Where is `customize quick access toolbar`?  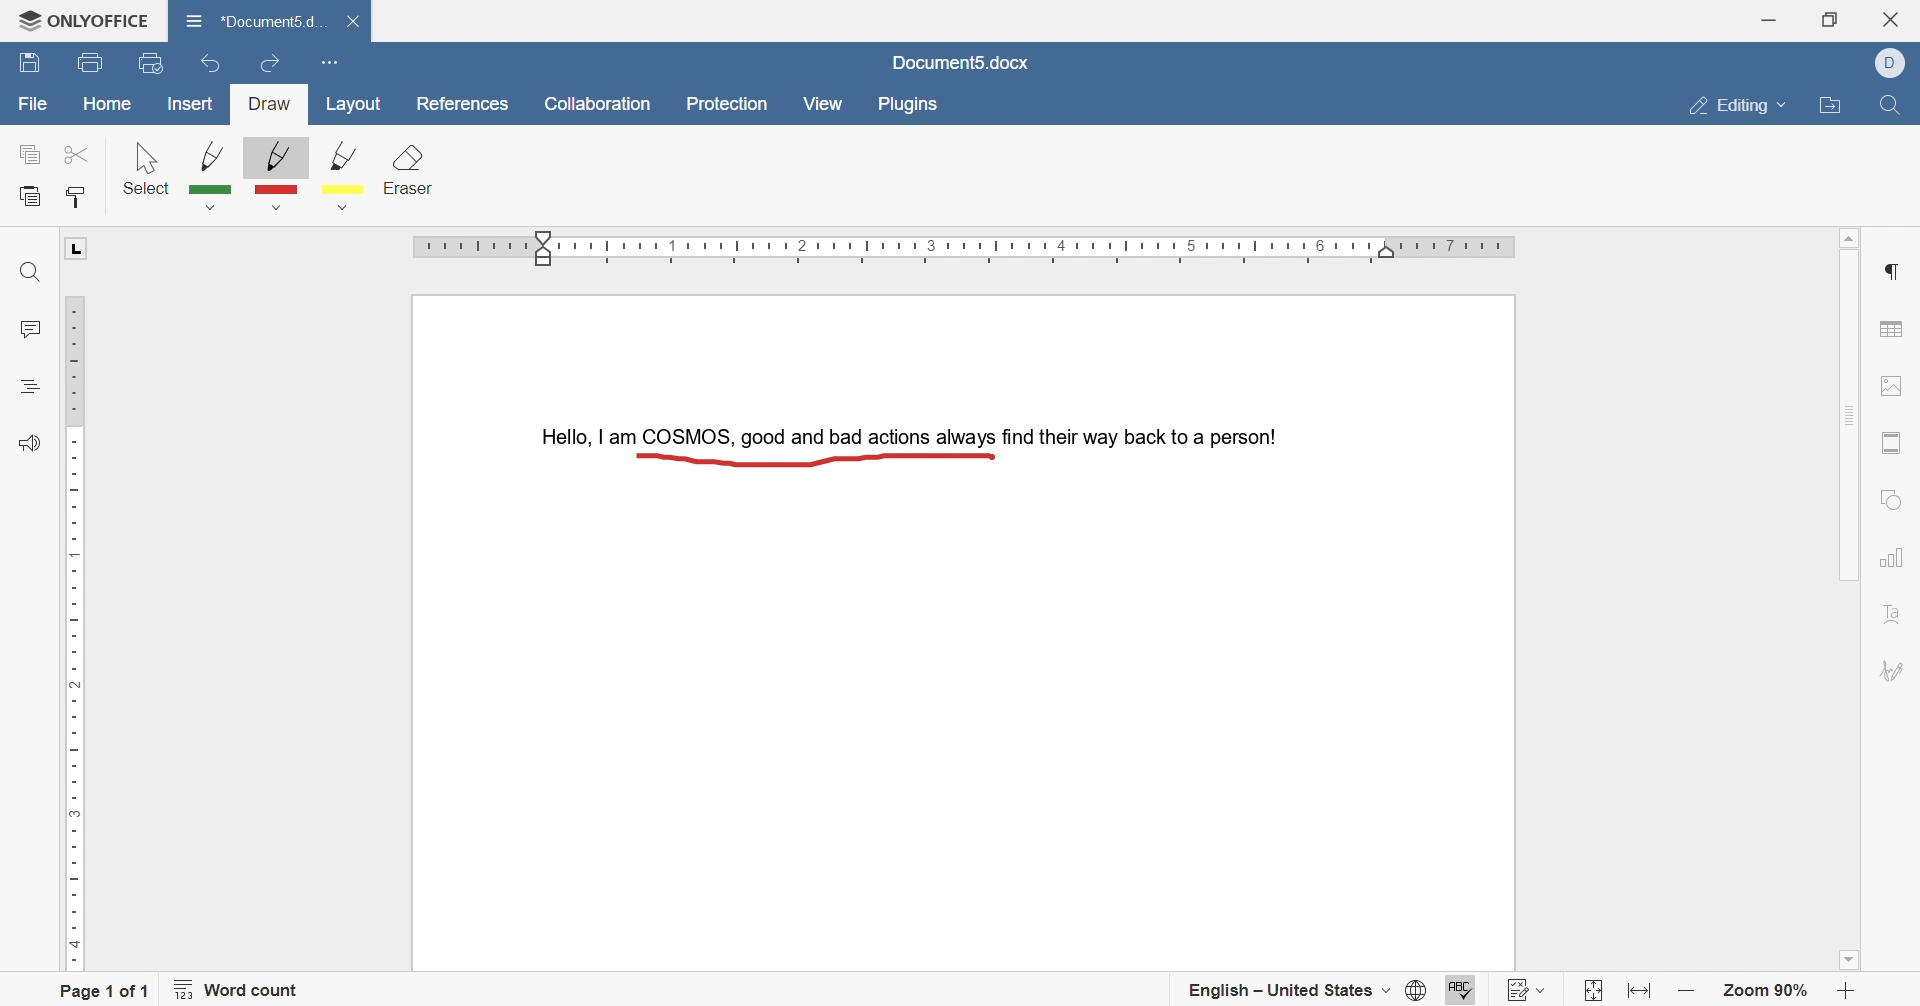
customize quick access toolbar is located at coordinates (328, 60).